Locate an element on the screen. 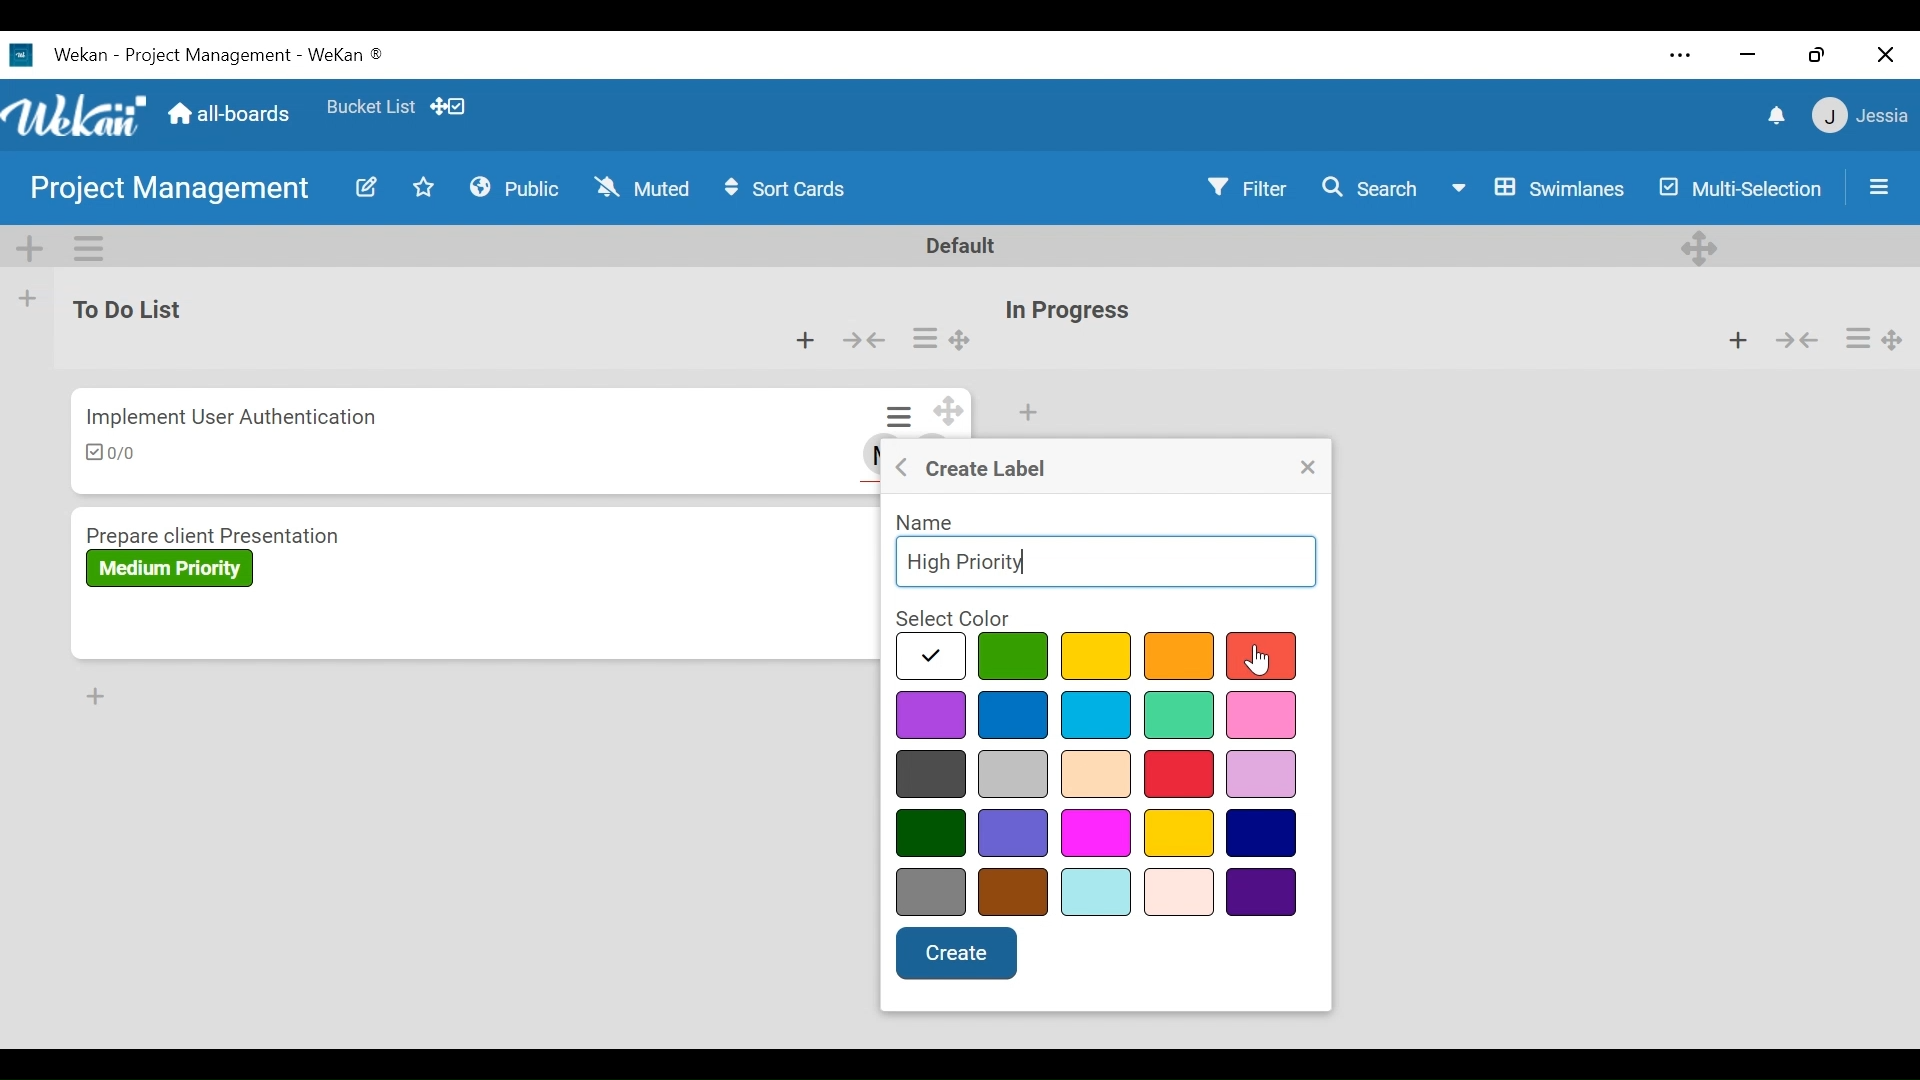  Home (all-boards) is located at coordinates (227, 113).